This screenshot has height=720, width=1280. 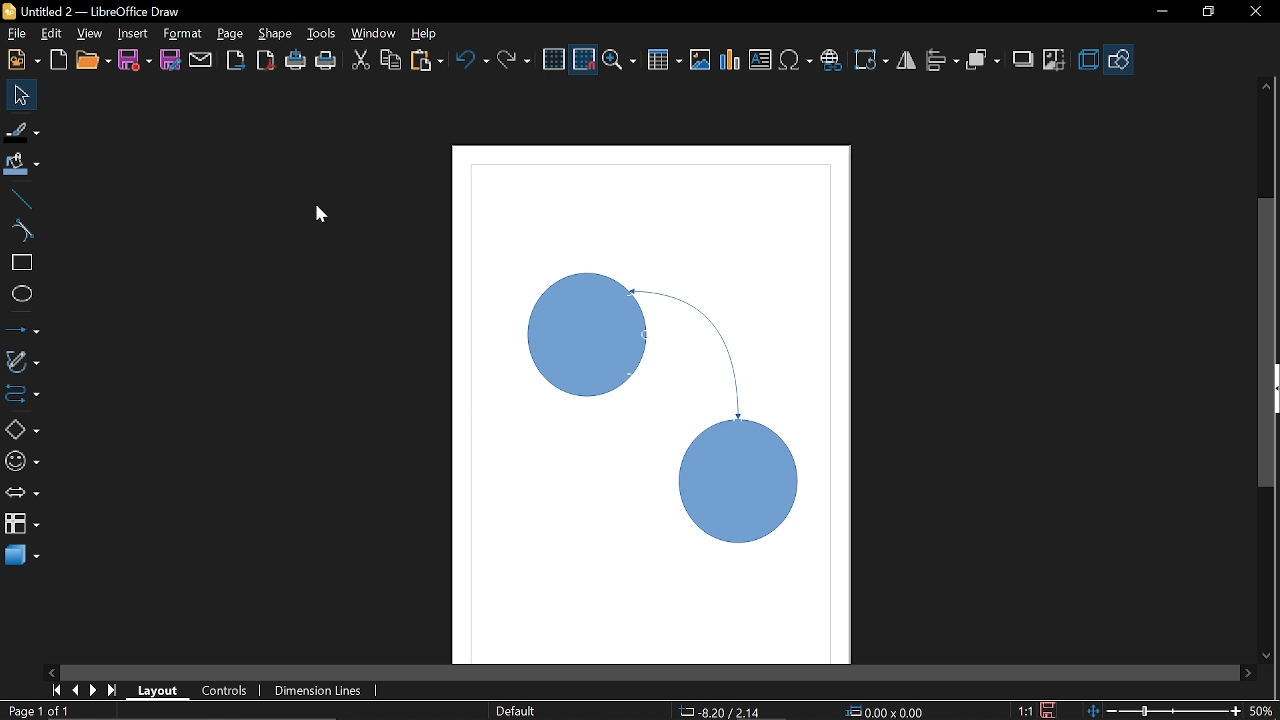 I want to click on Arrange, so click(x=984, y=61).